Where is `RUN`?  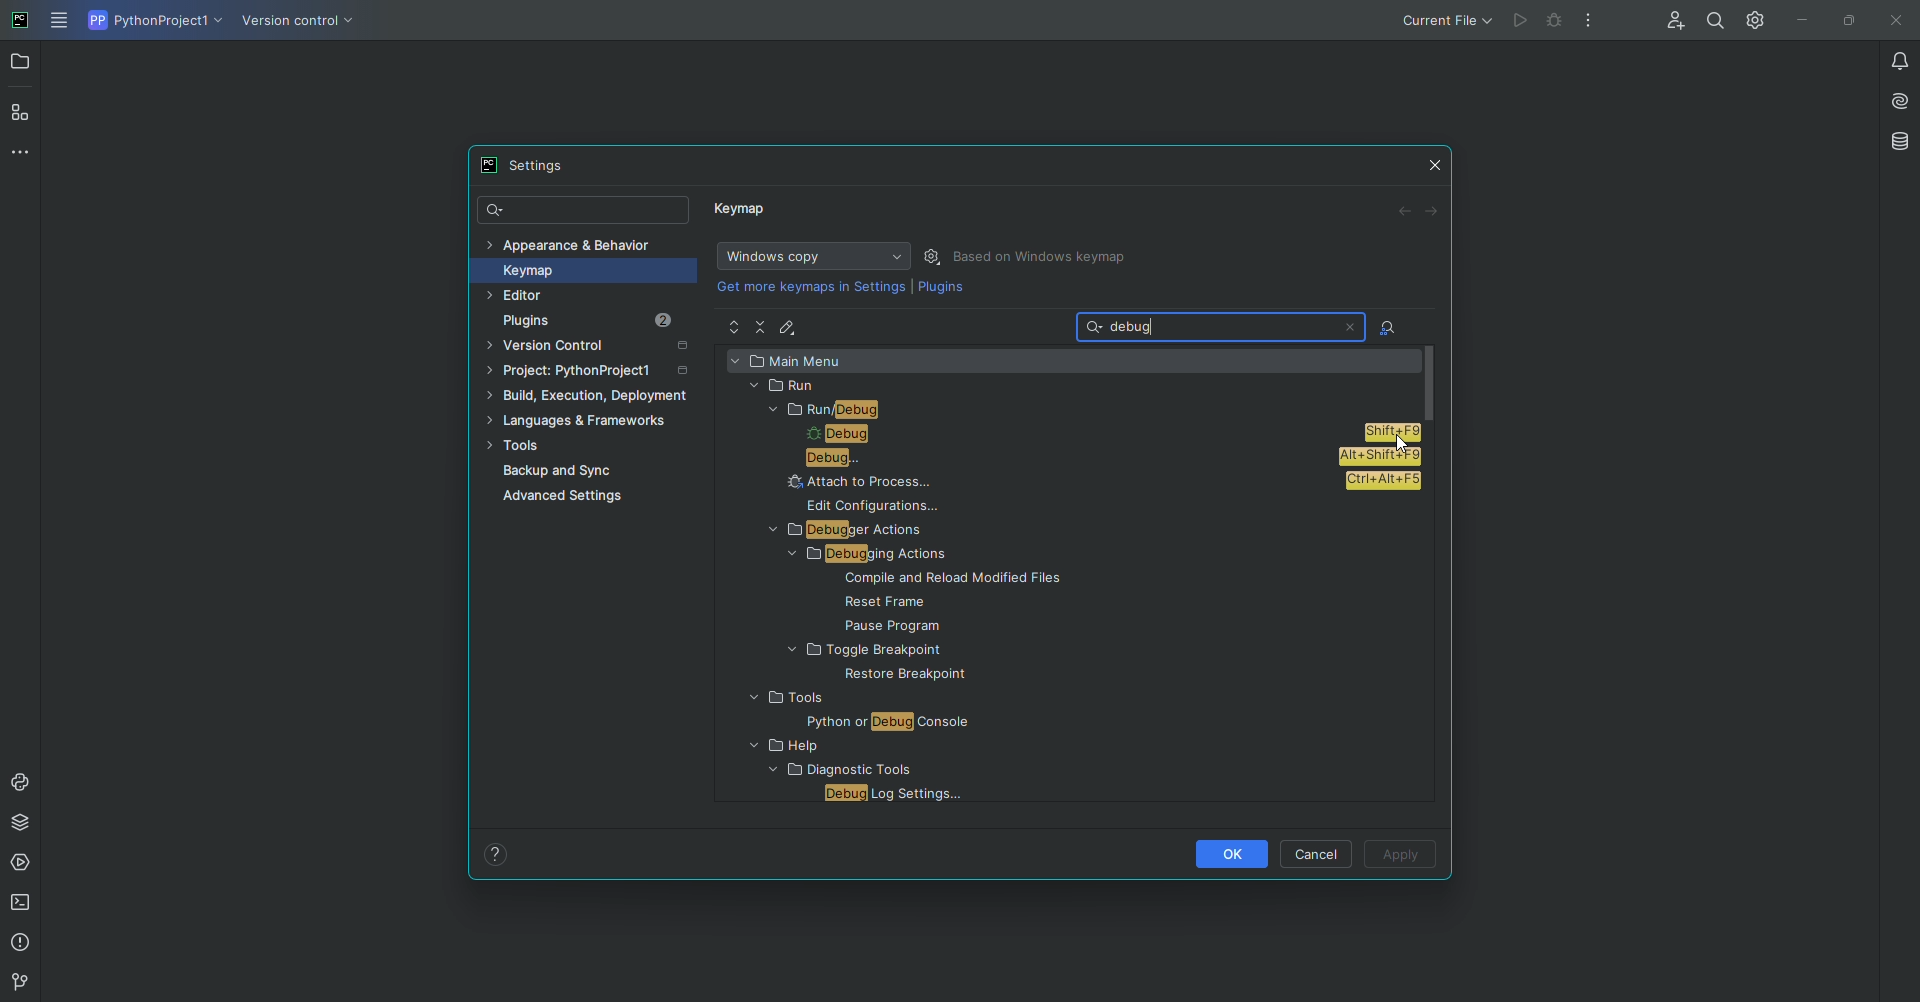
RUN is located at coordinates (1067, 386).